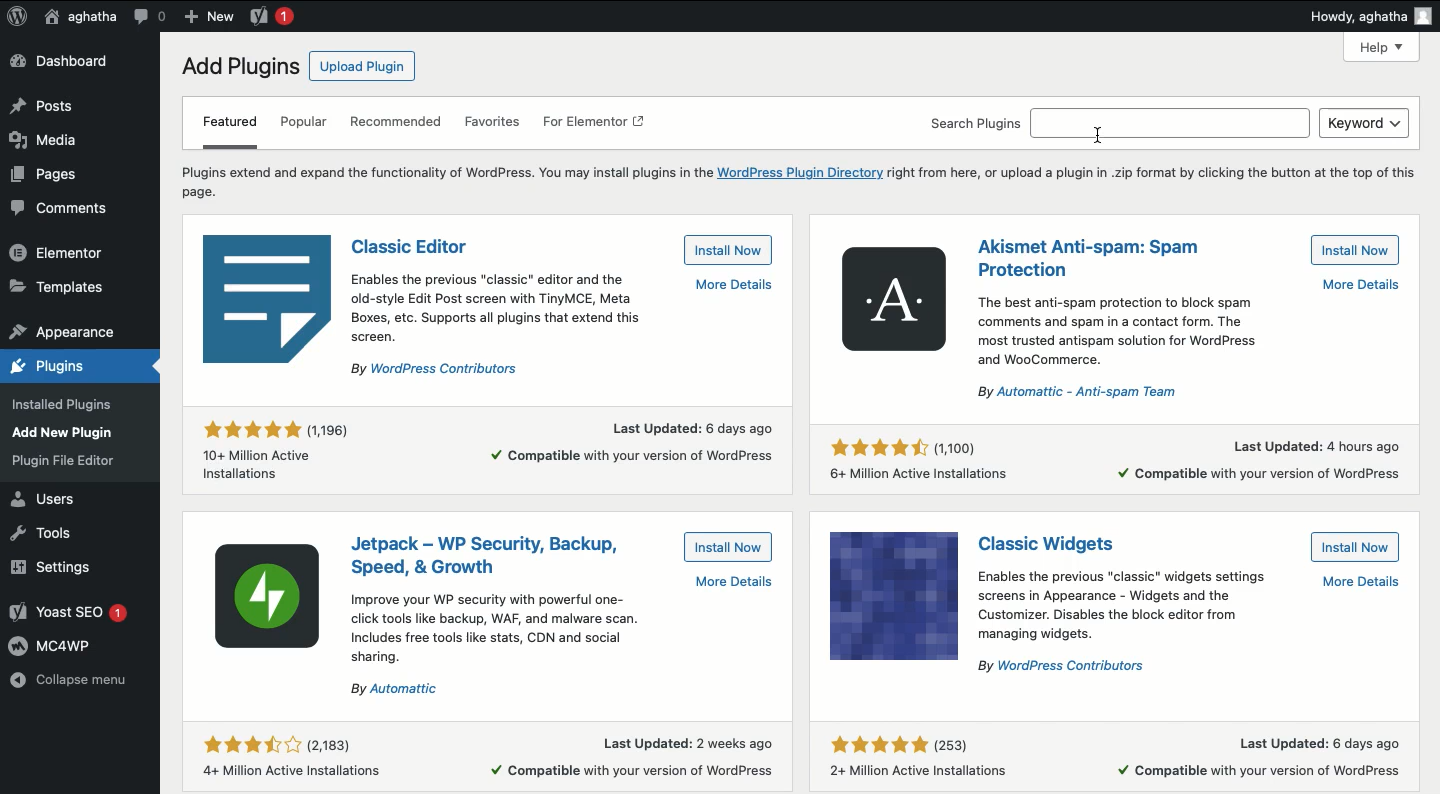 The height and width of the screenshot is (794, 1440). I want to click on Yoast SEO, so click(72, 610).